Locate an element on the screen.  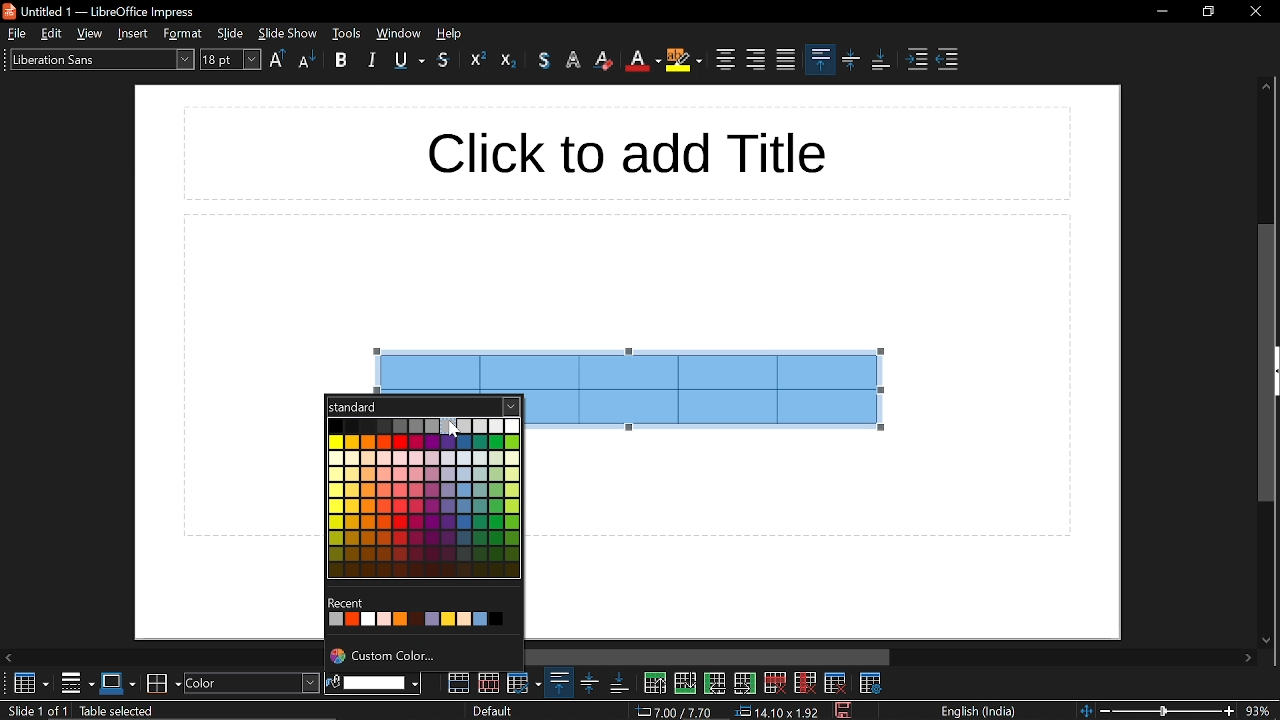
Move left is located at coordinates (10, 657).